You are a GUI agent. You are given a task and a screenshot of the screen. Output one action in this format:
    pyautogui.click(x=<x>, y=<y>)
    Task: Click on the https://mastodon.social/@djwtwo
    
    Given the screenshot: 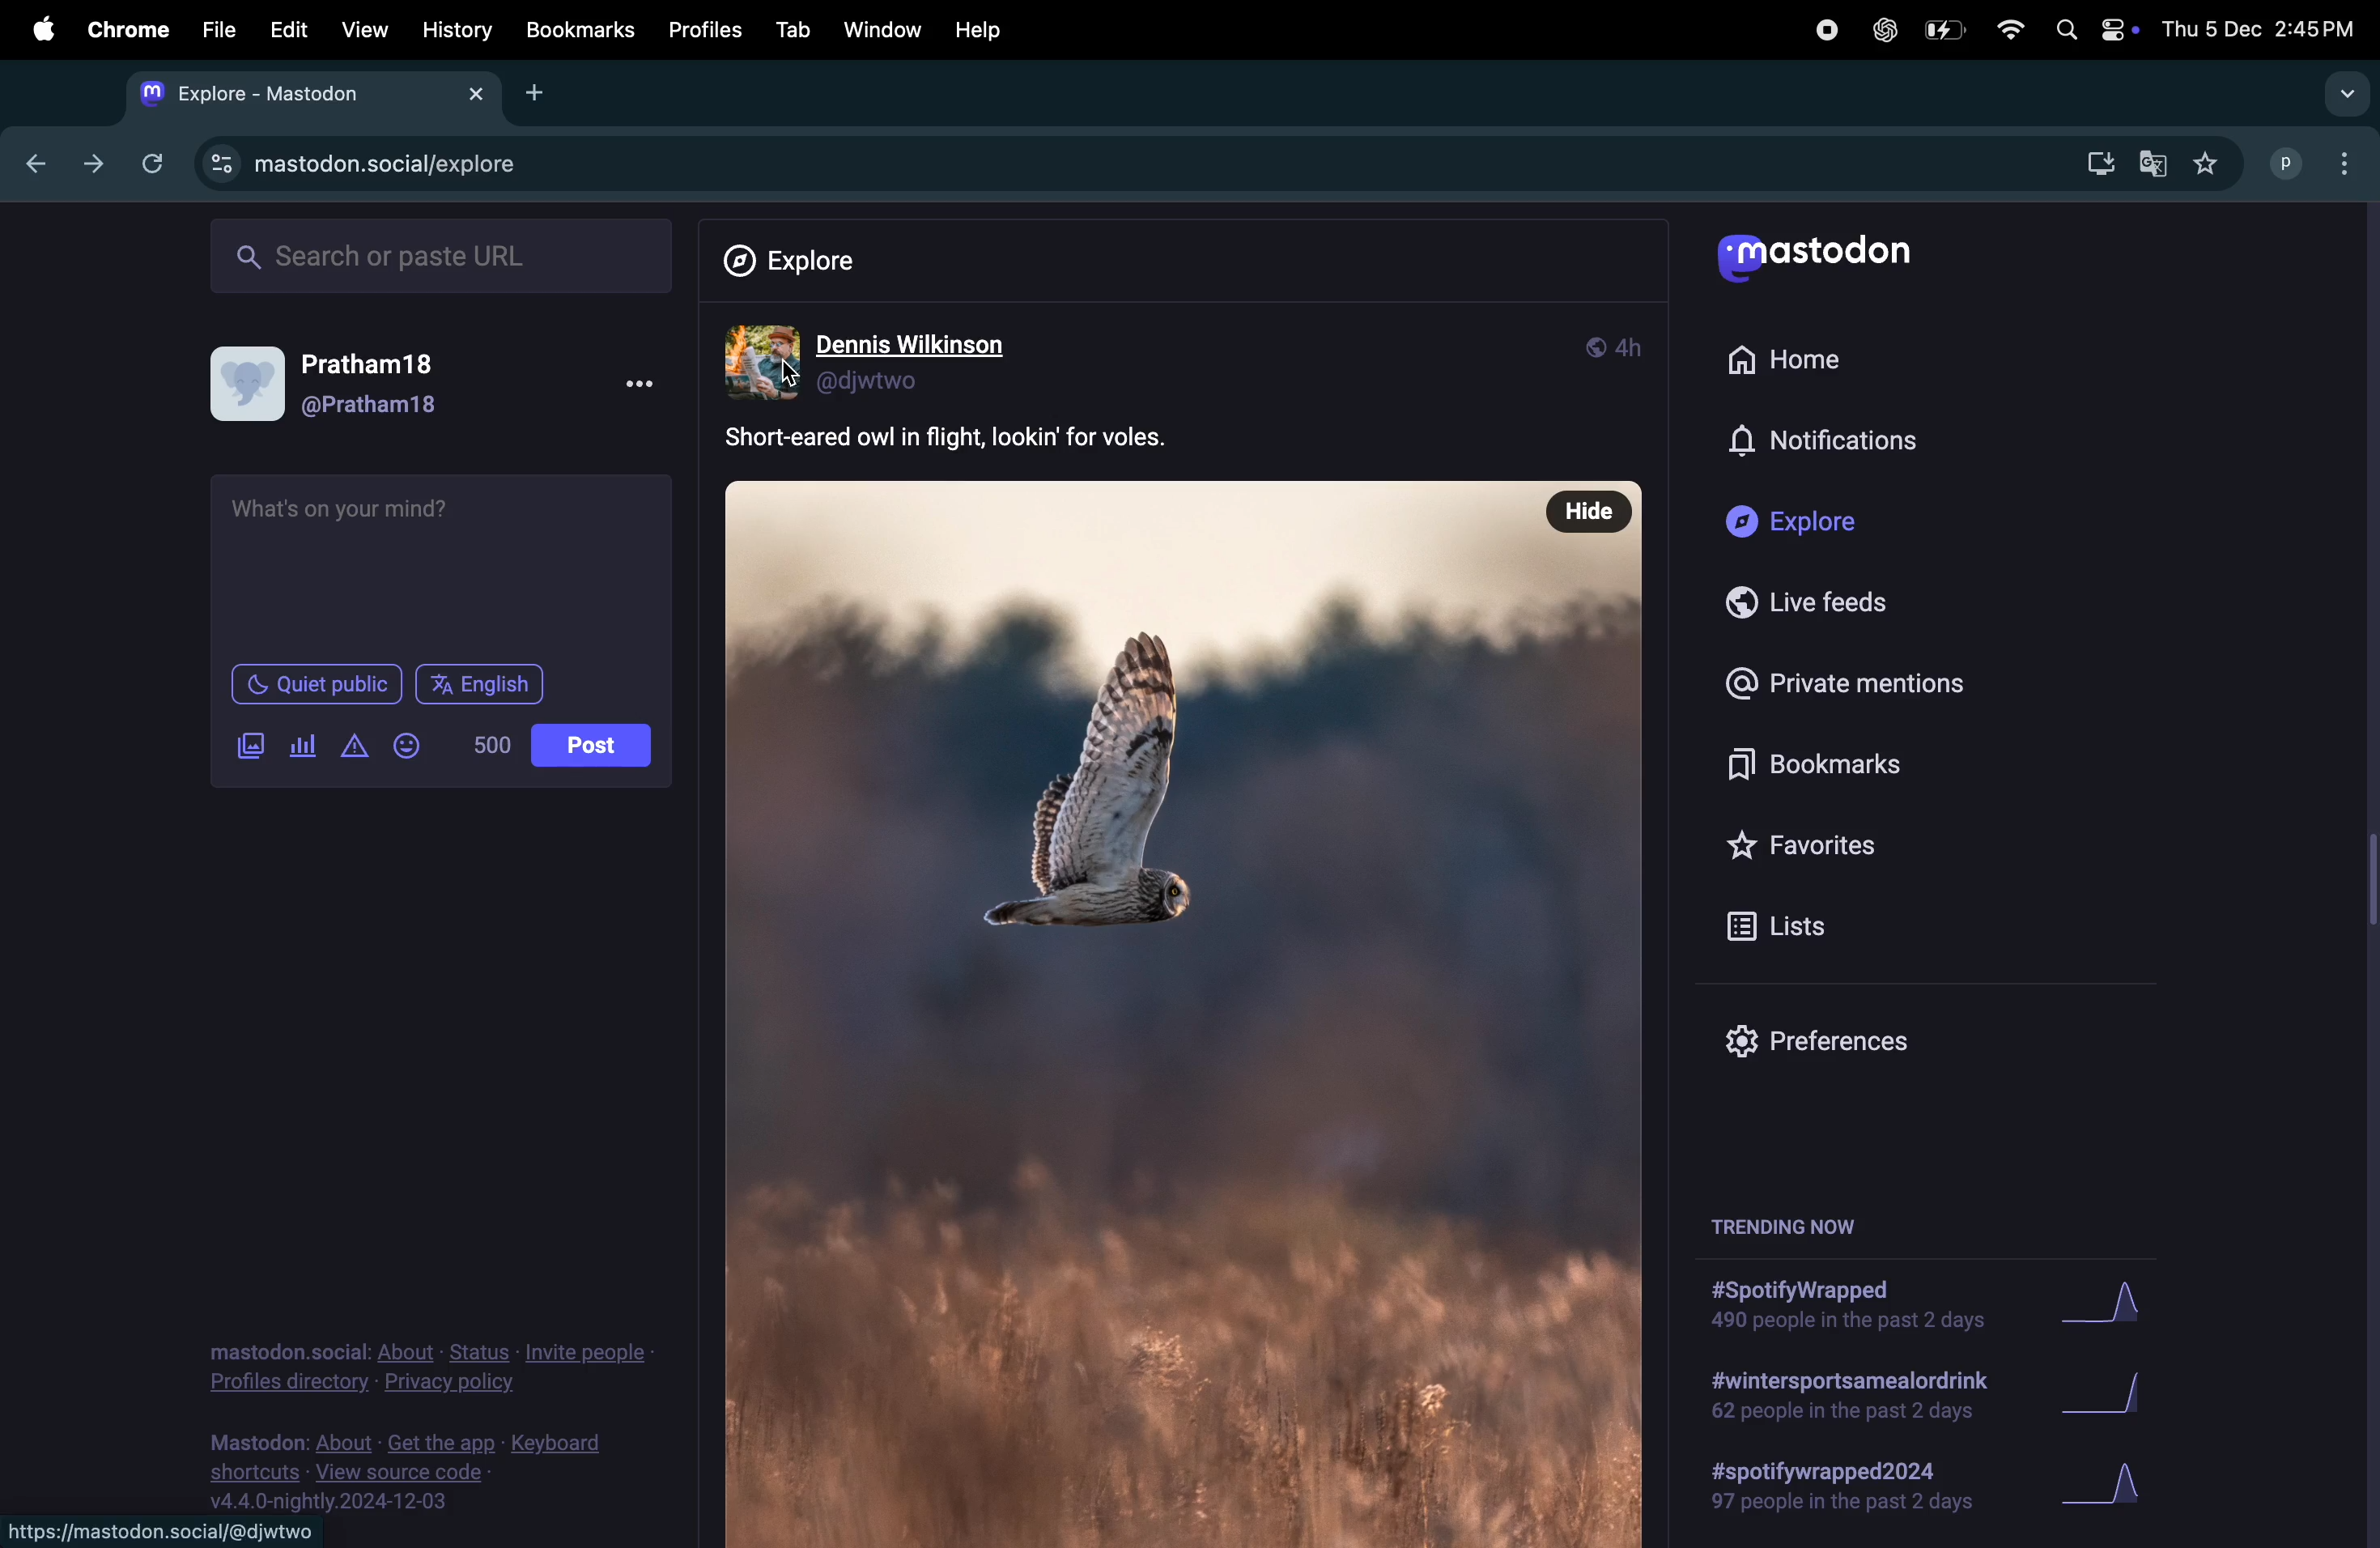 What is the action you would take?
    pyautogui.click(x=169, y=1533)
    